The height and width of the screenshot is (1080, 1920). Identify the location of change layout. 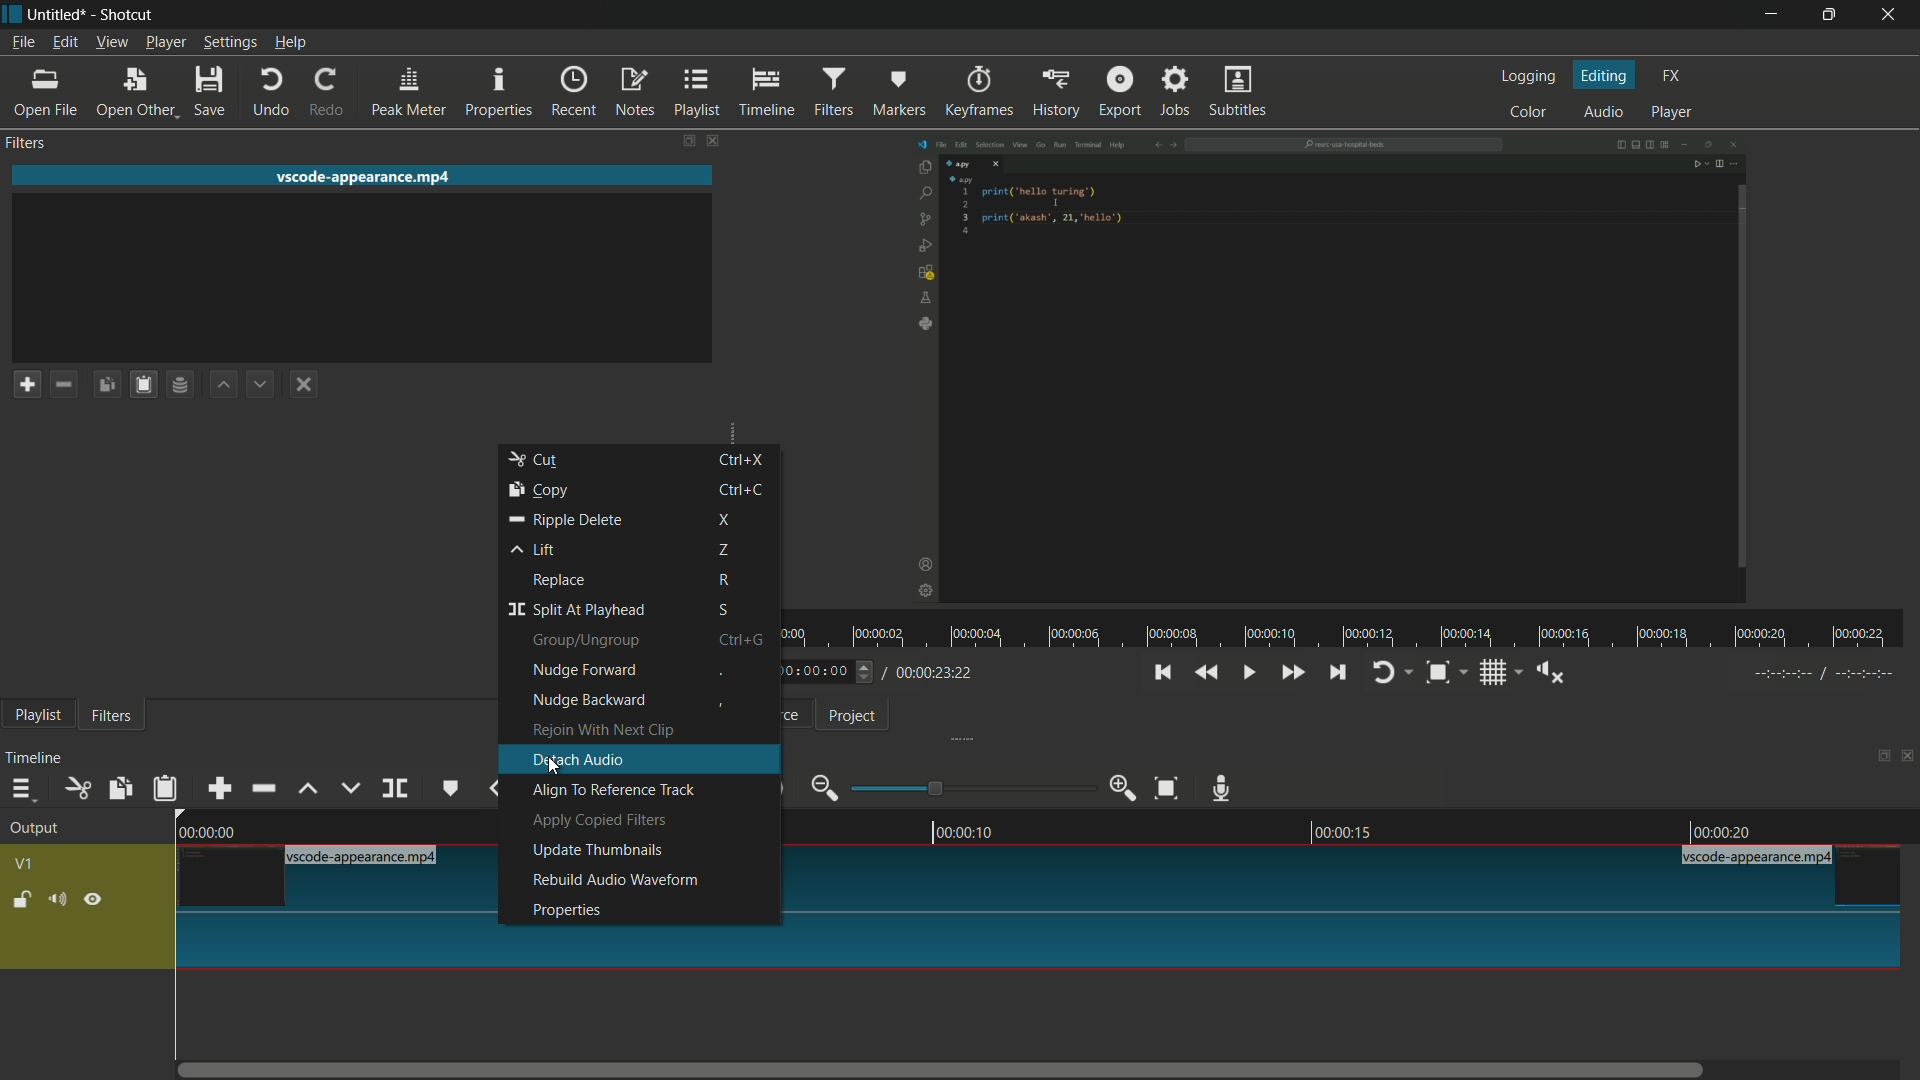
(680, 141).